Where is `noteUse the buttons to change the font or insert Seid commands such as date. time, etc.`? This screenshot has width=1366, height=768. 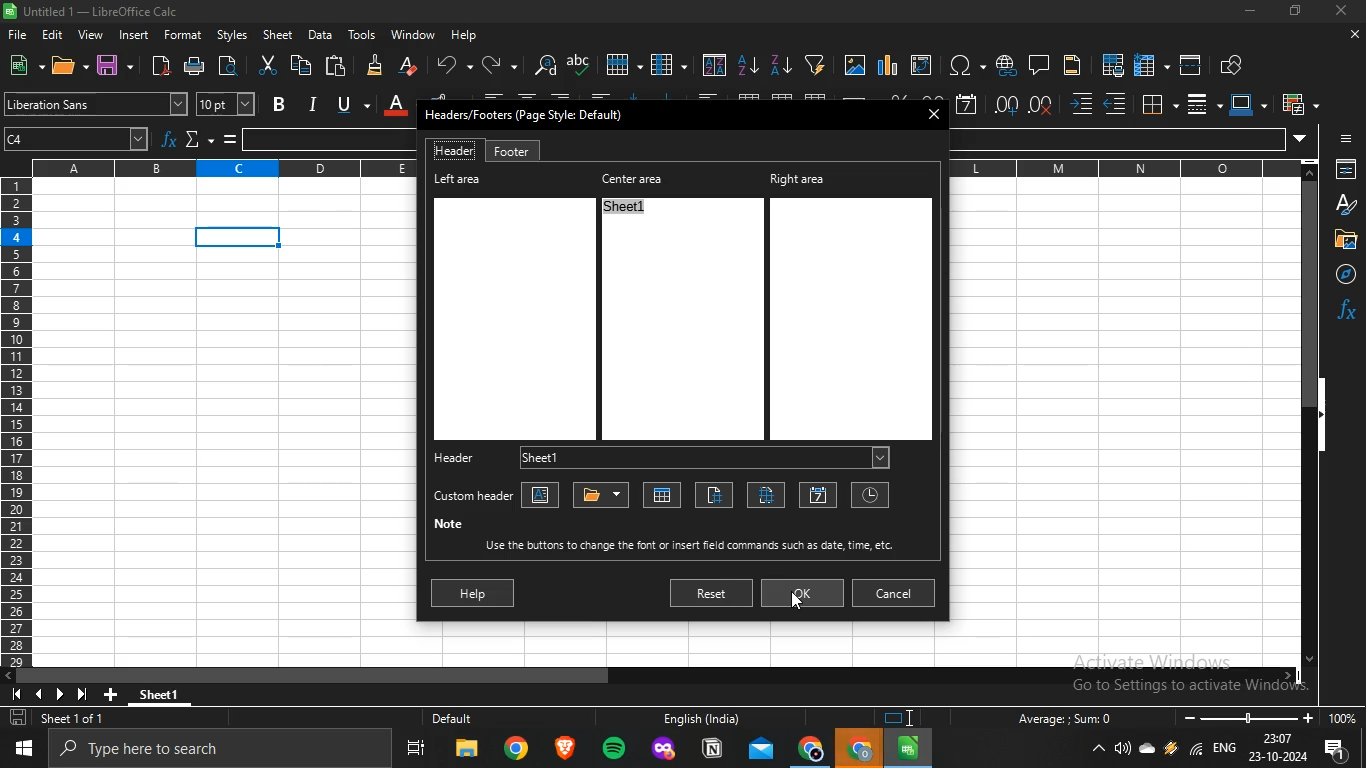 noteUse the buttons to change the font or insert Seid commands such as date. time, etc. is located at coordinates (674, 535).